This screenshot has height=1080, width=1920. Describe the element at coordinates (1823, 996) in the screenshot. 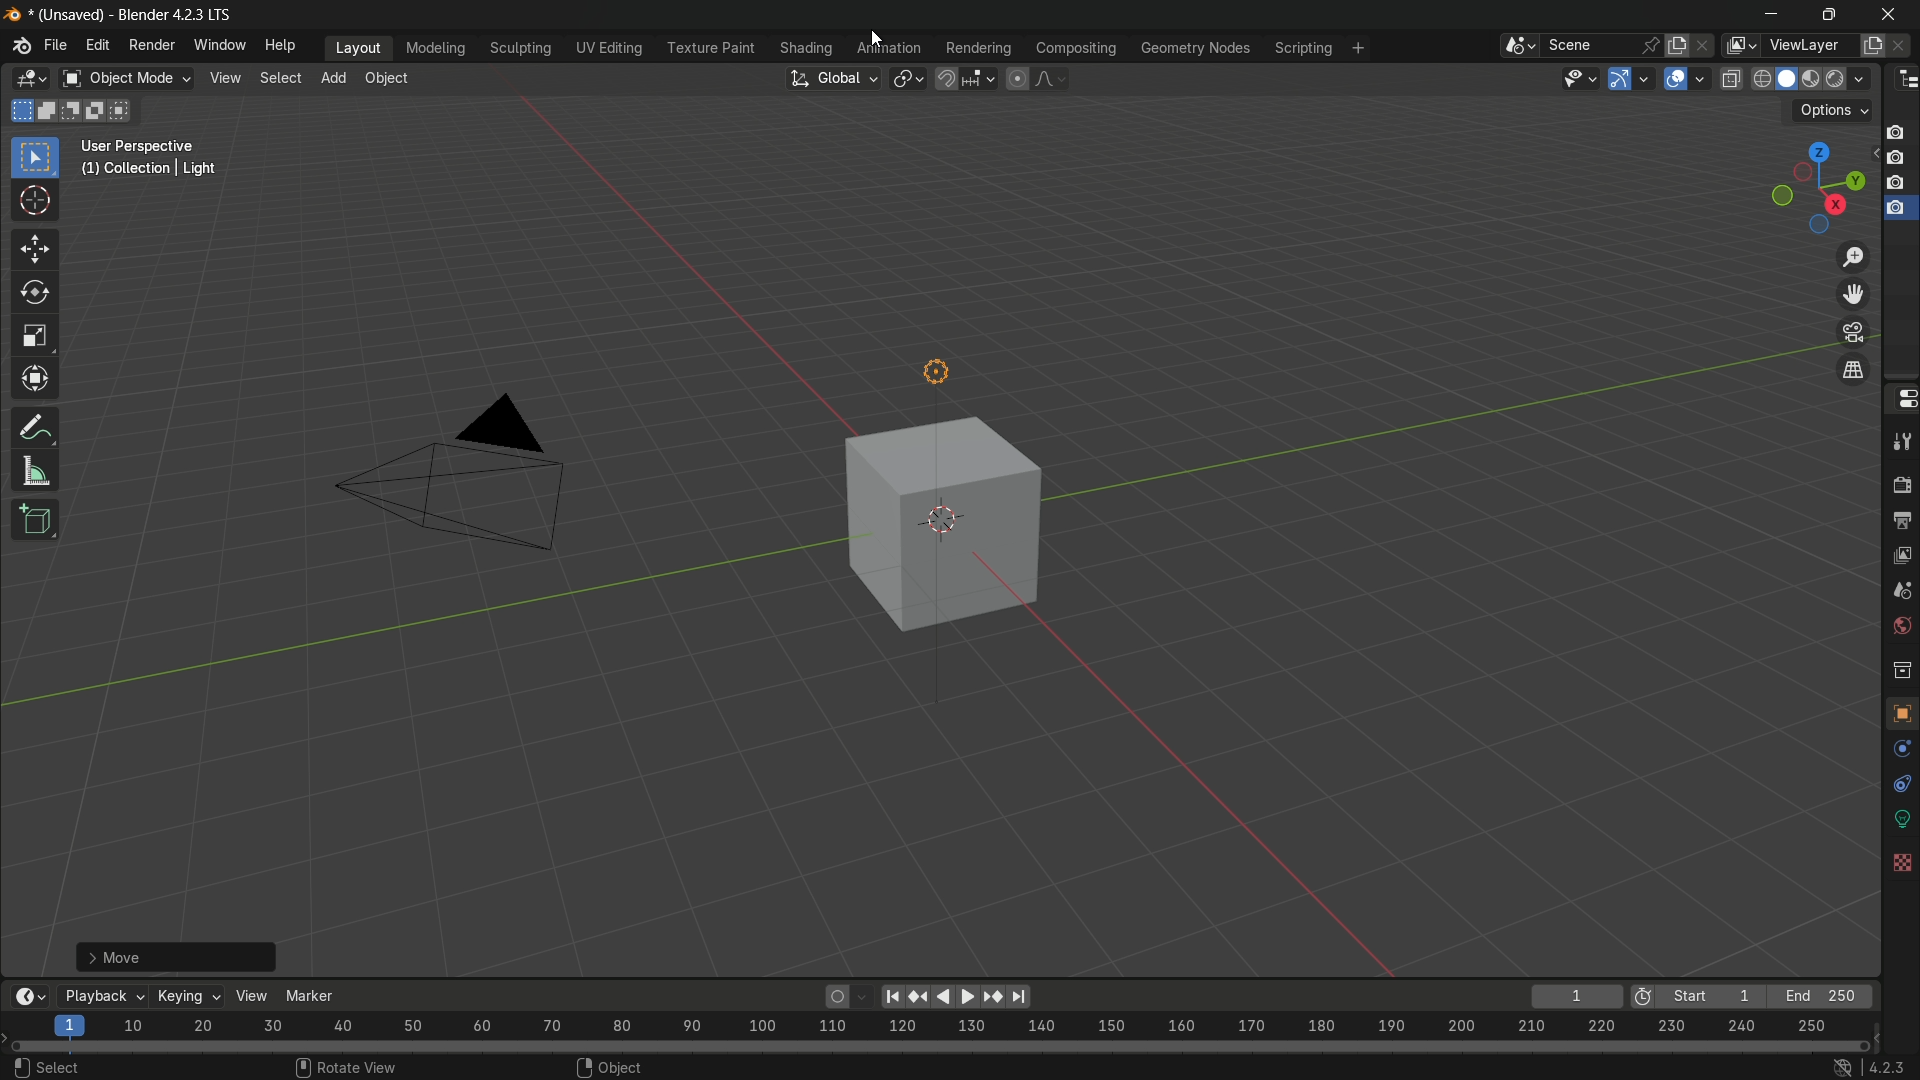

I see `end` at that location.